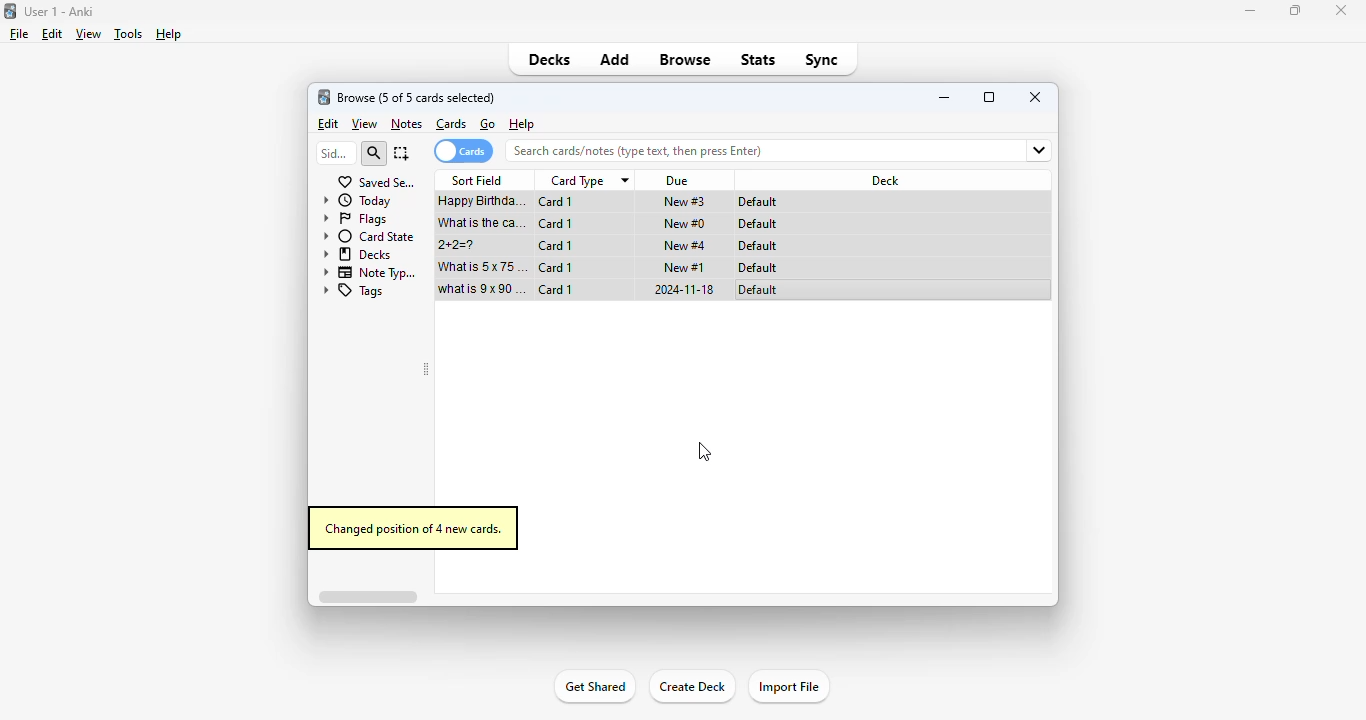 The width and height of the screenshot is (1366, 720). What do you see at coordinates (477, 180) in the screenshot?
I see `sort field` at bounding box center [477, 180].